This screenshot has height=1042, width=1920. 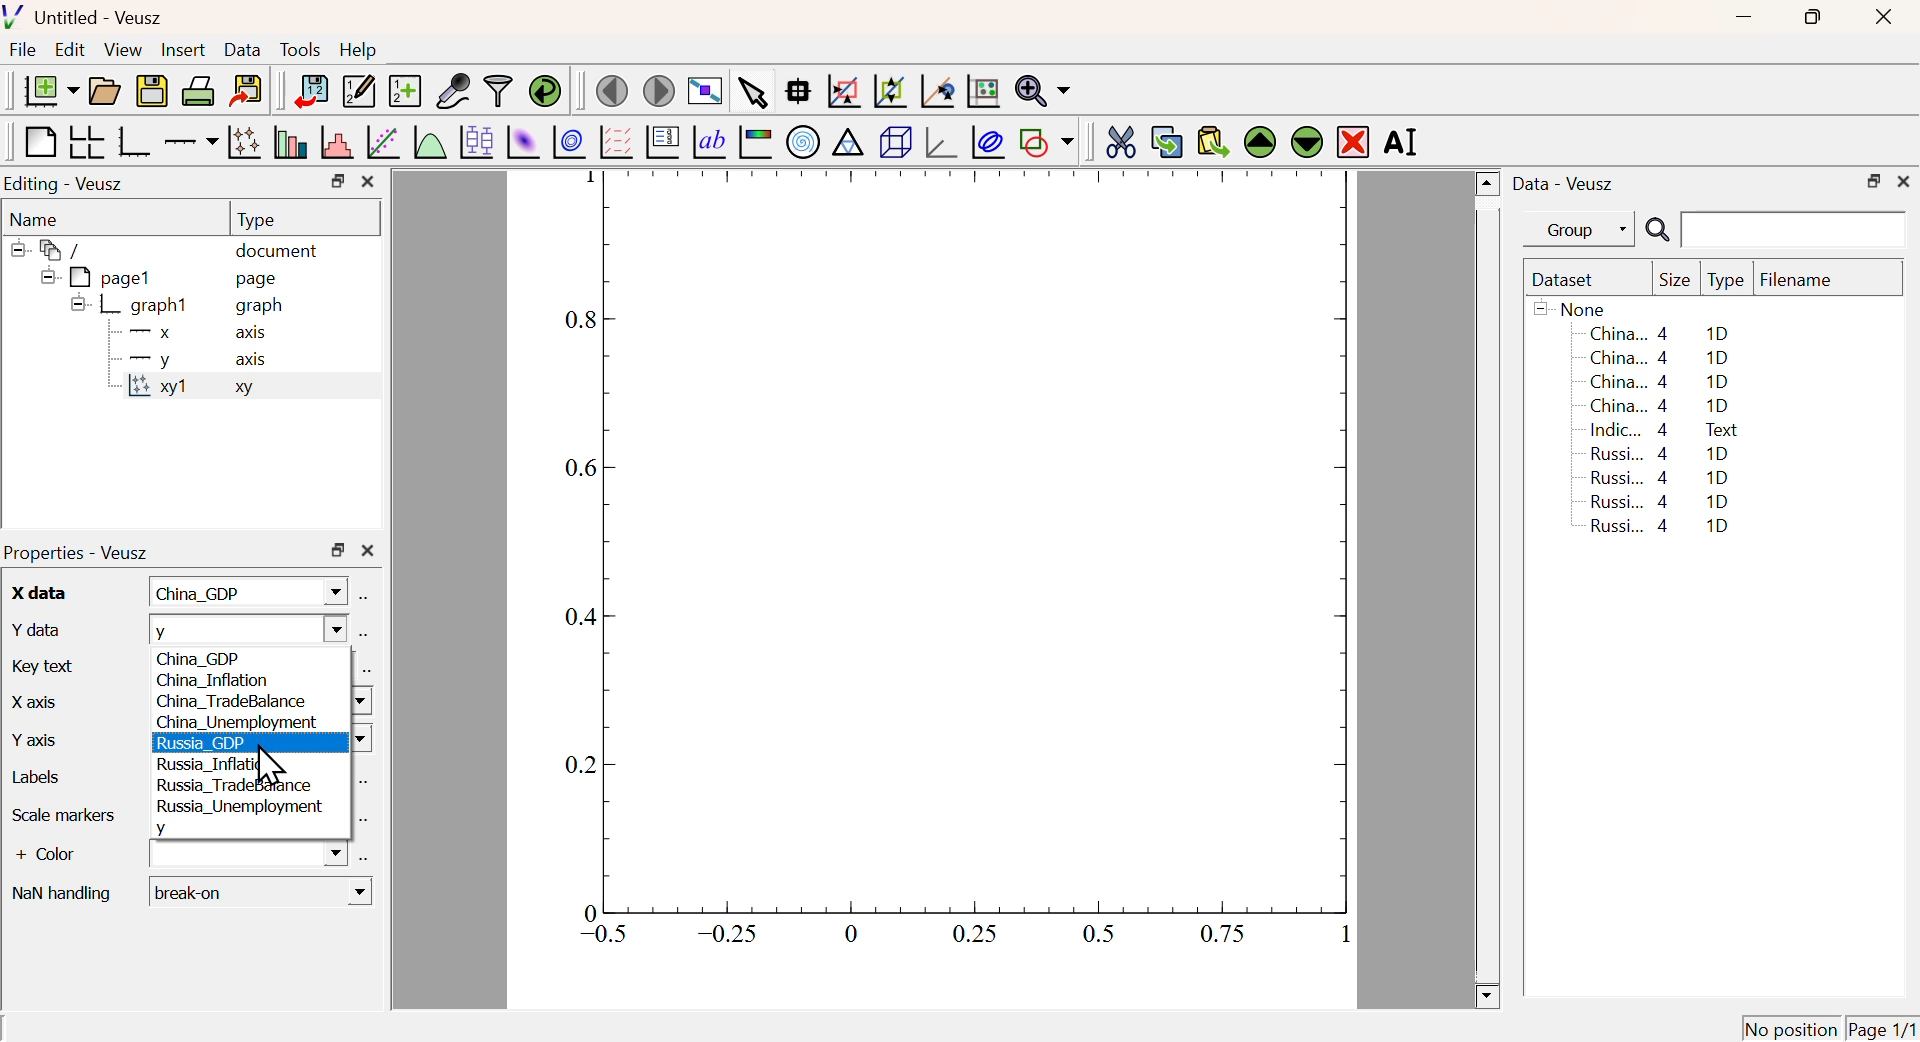 What do you see at coordinates (247, 88) in the screenshot?
I see `Export to graphics format` at bounding box center [247, 88].